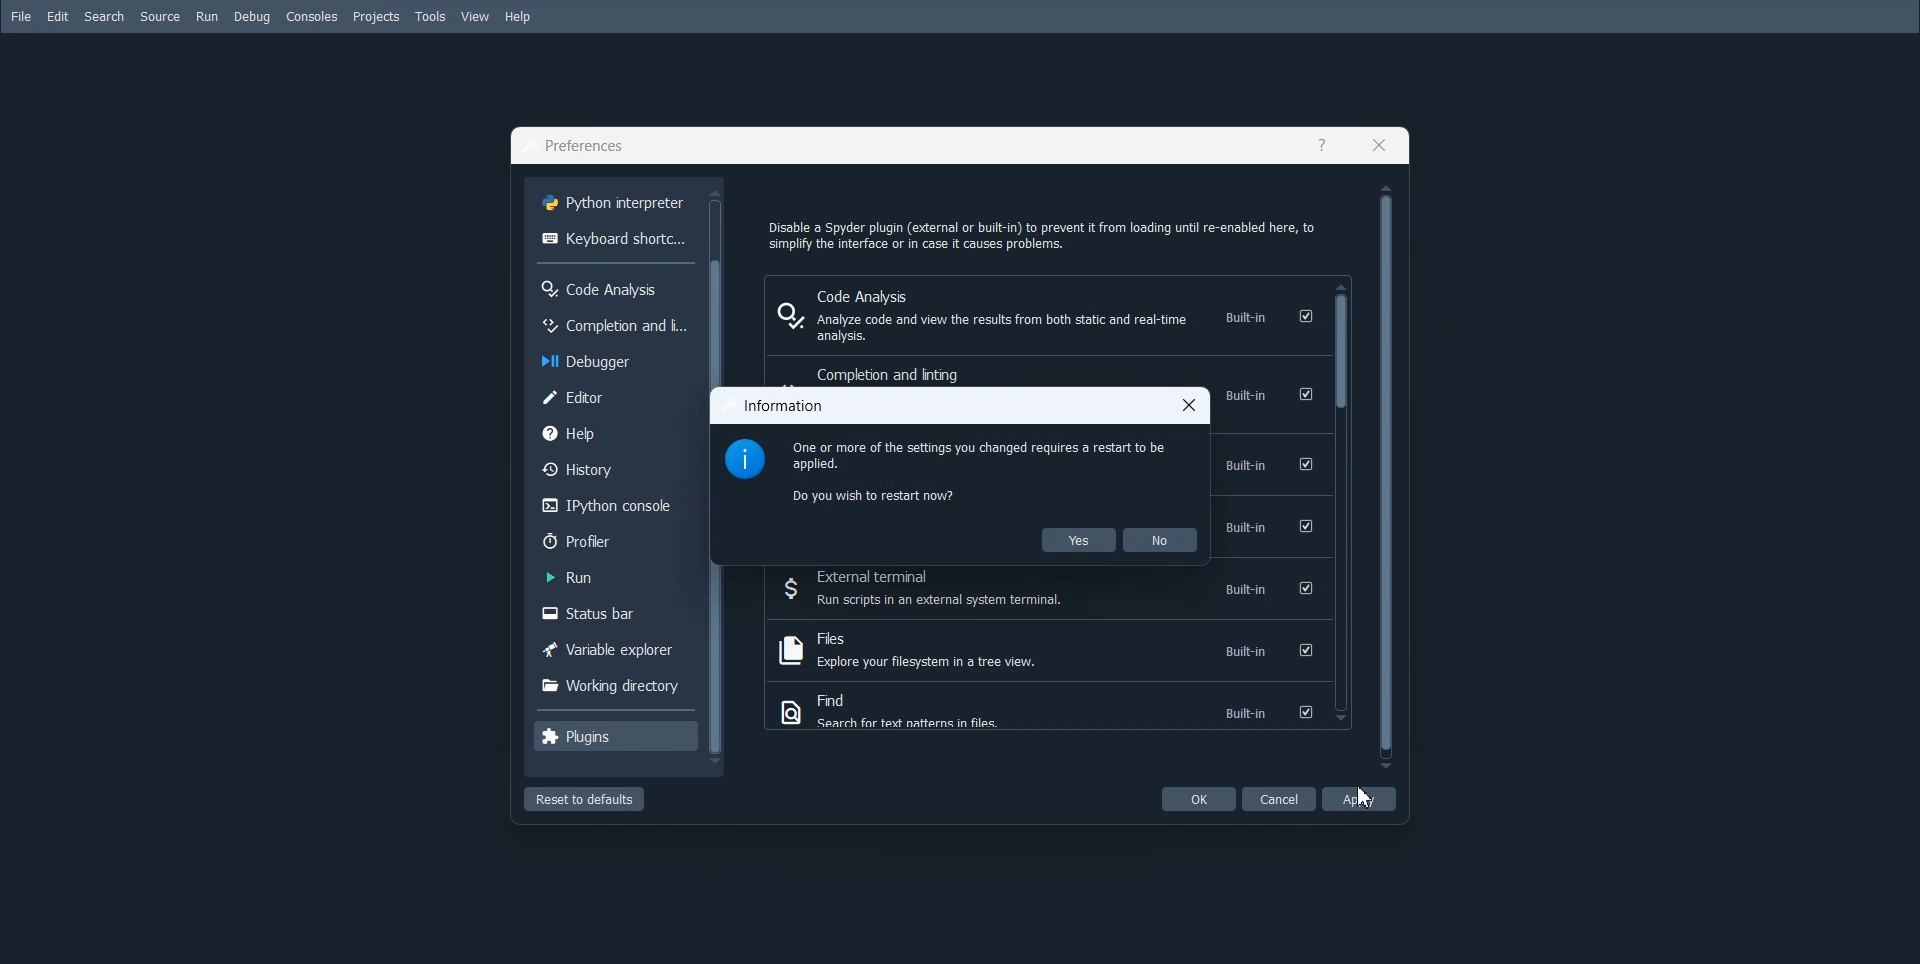  Describe the element at coordinates (611, 577) in the screenshot. I see `Run` at that location.